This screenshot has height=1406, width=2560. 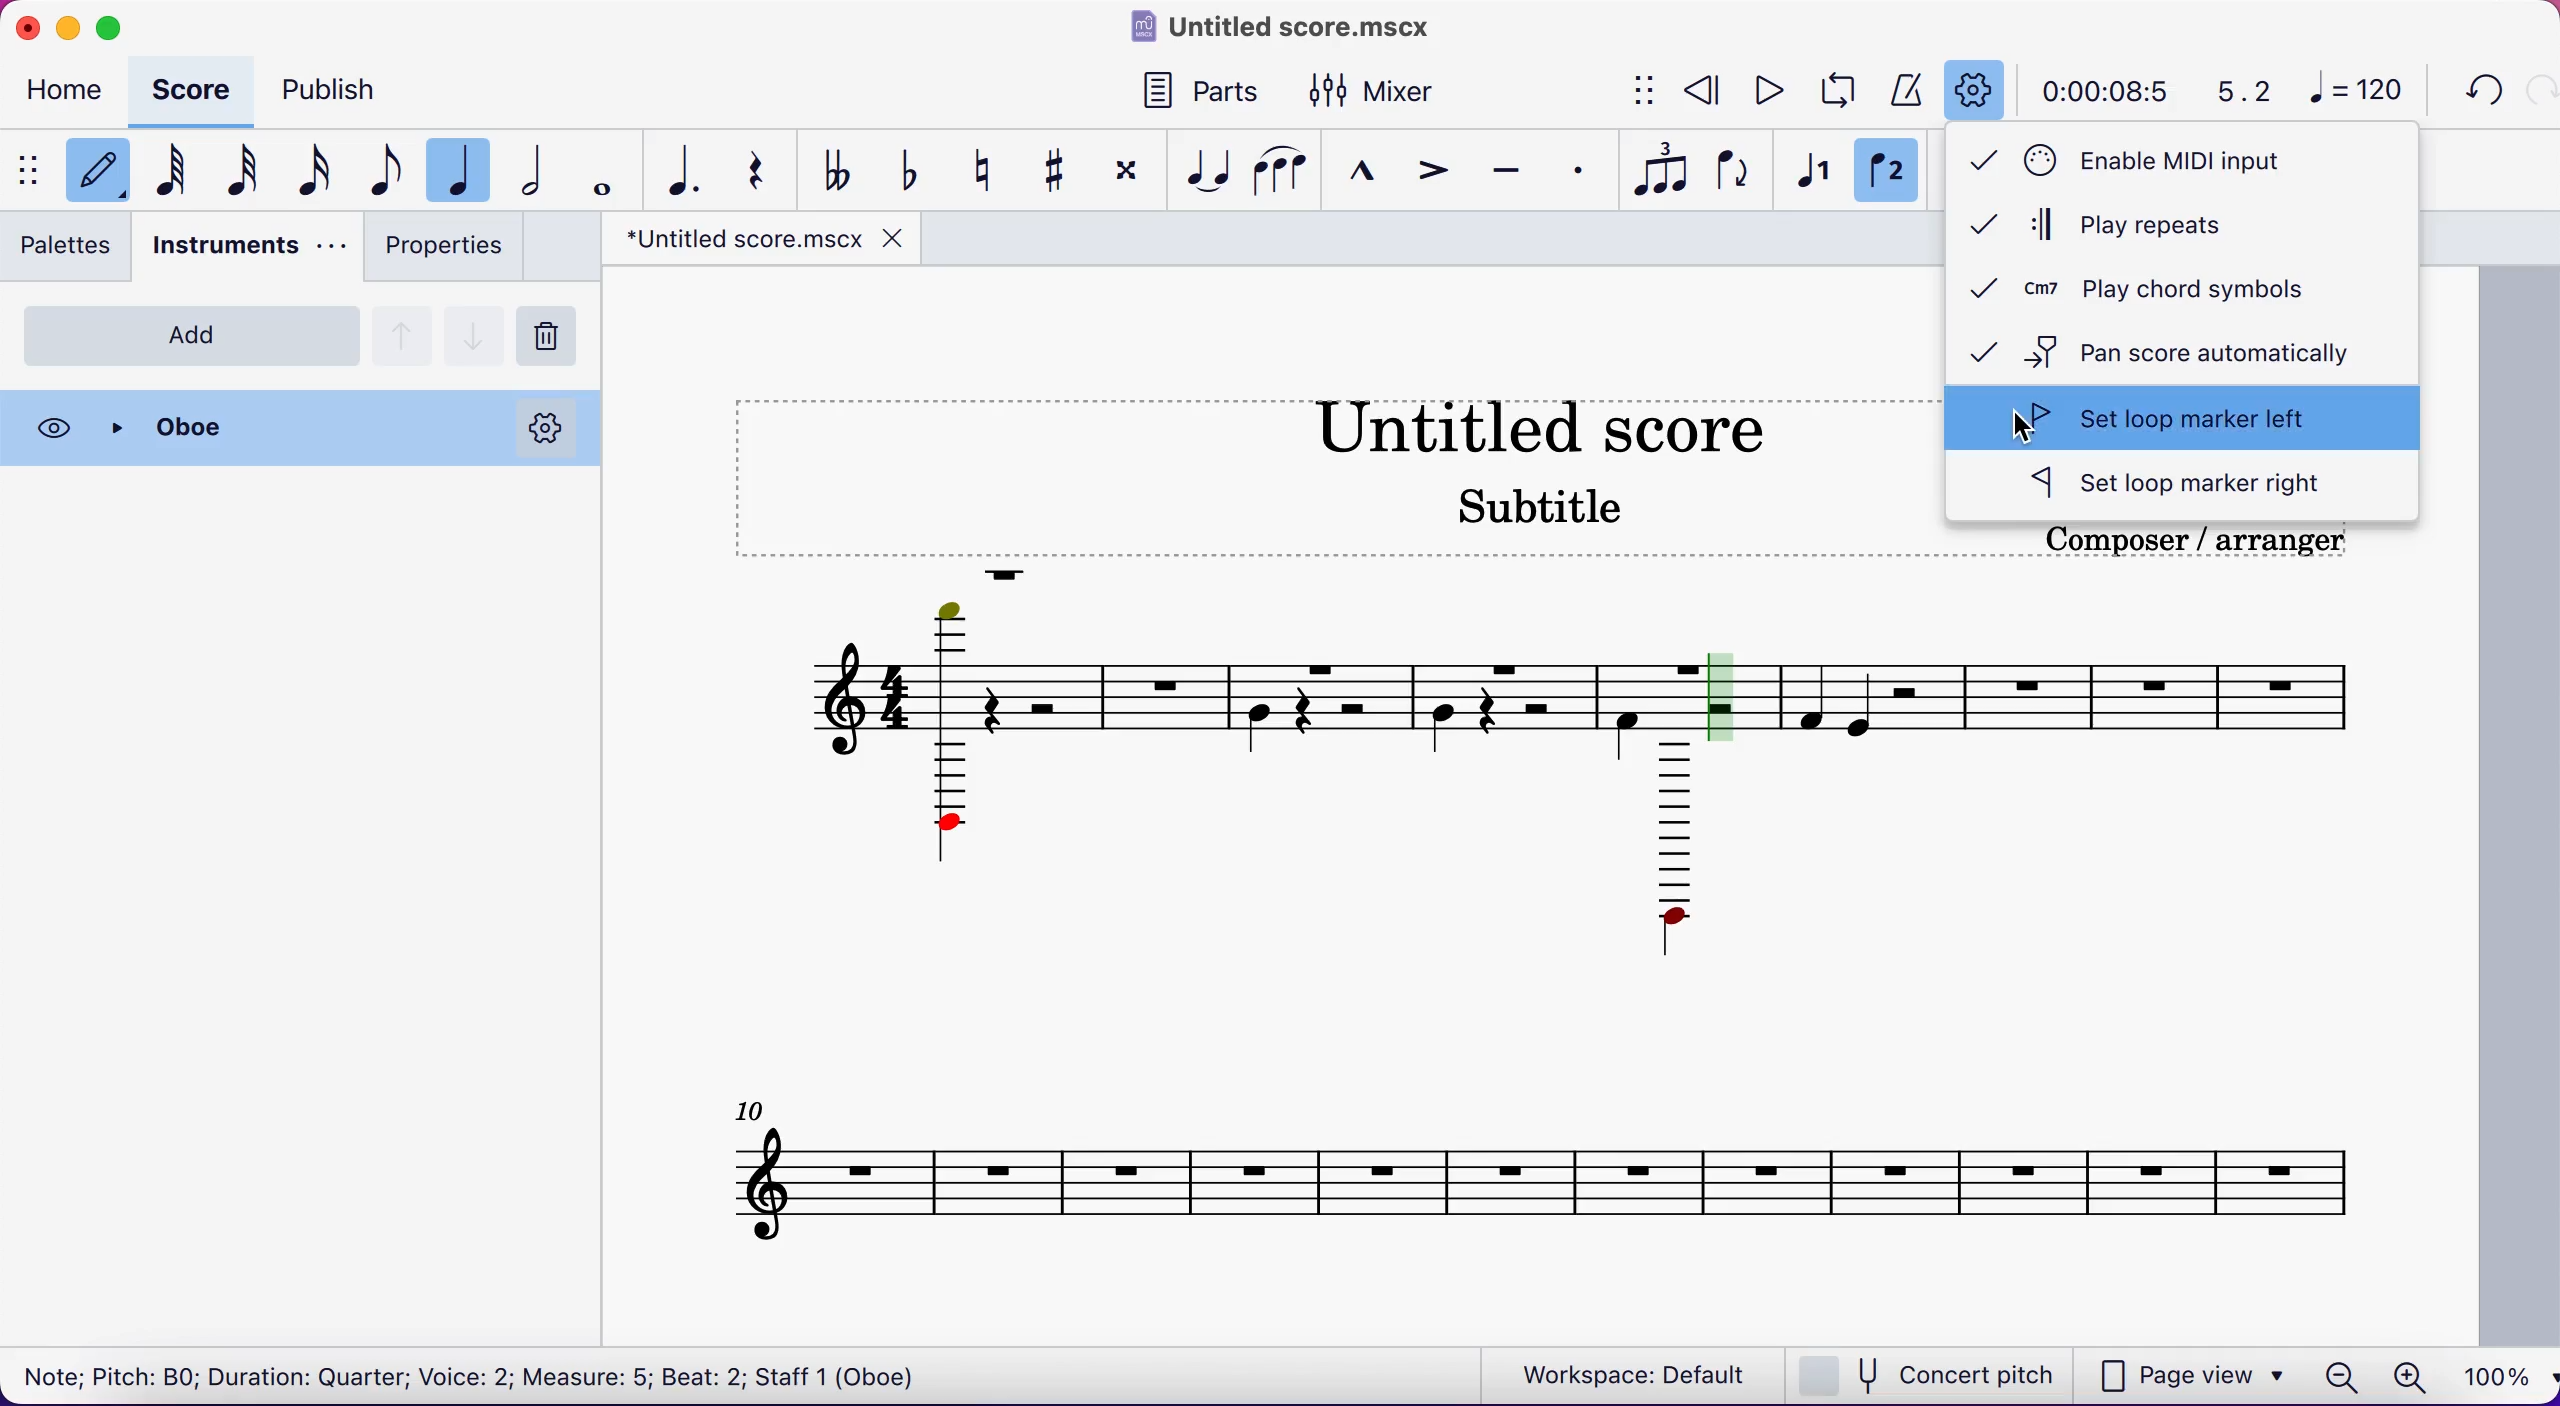 What do you see at coordinates (350, 87) in the screenshot?
I see `publish` at bounding box center [350, 87].